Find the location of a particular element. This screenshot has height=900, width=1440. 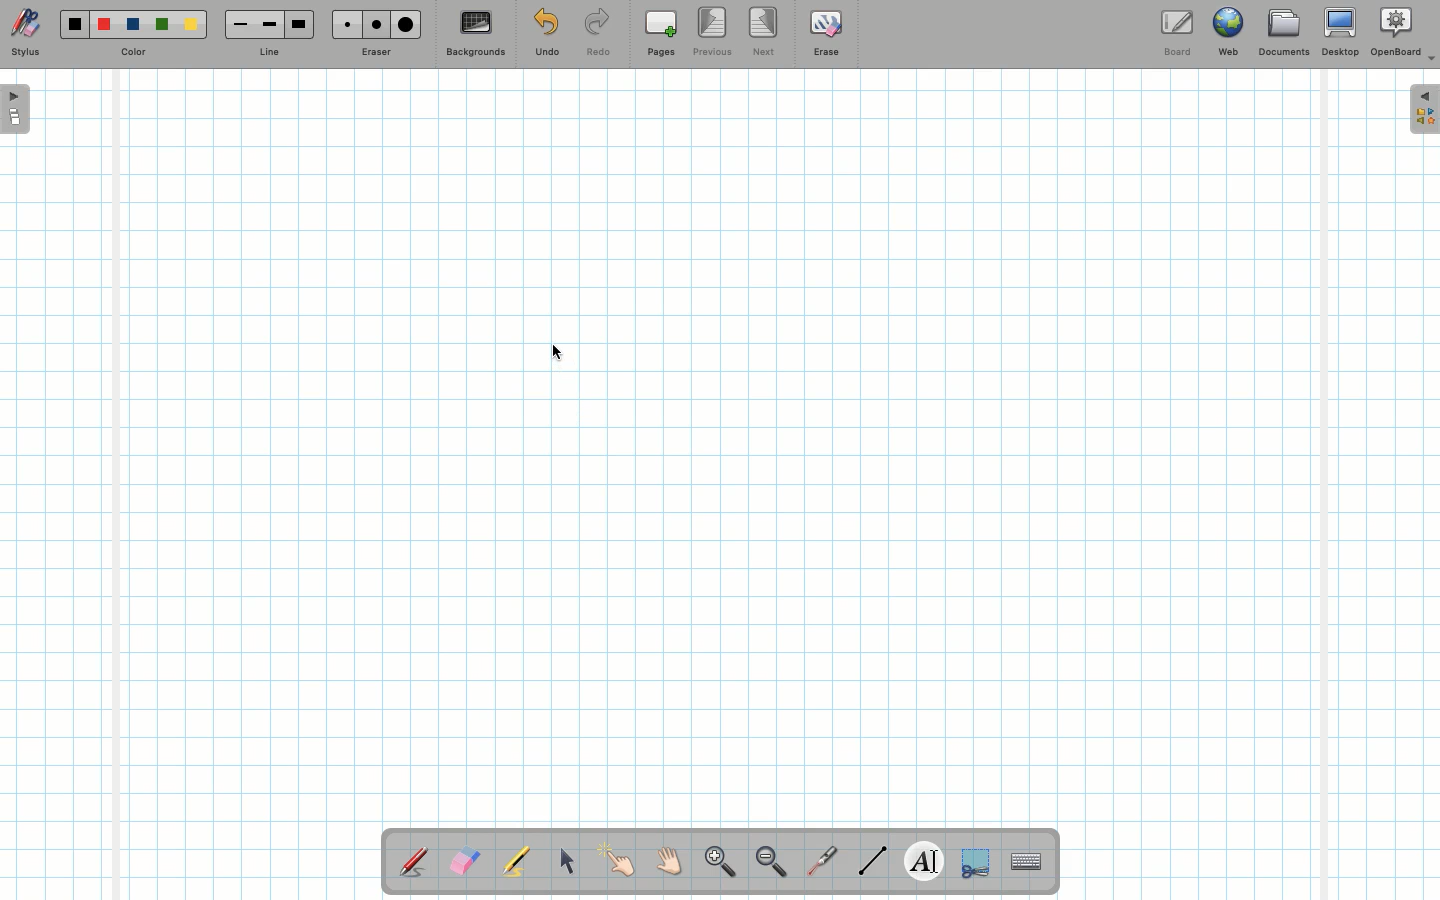

Green is located at coordinates (162, 26).